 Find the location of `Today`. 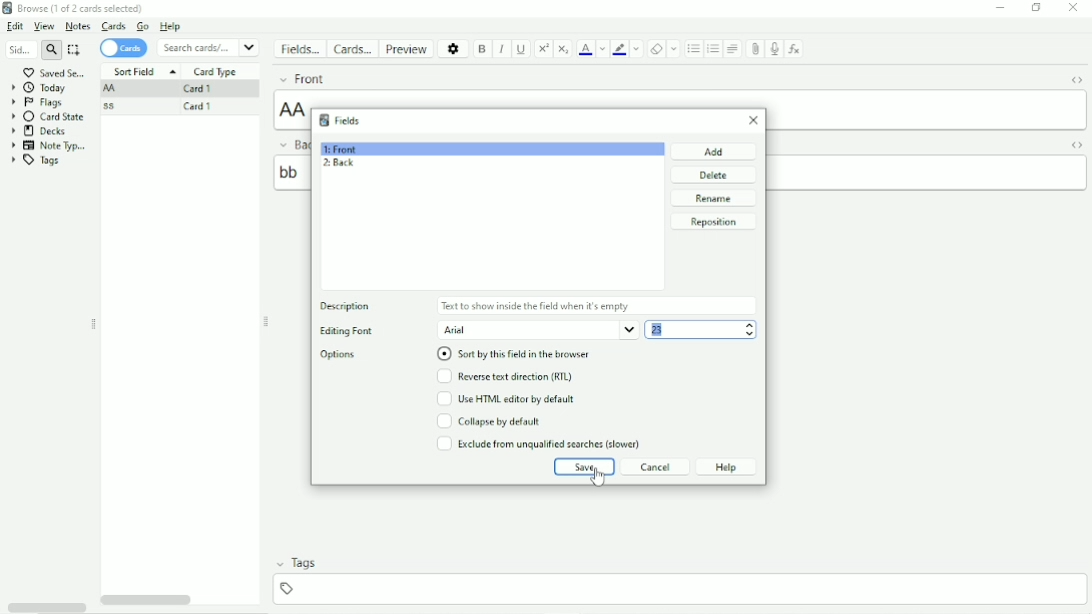

Today is located at coordinates (39, 88).